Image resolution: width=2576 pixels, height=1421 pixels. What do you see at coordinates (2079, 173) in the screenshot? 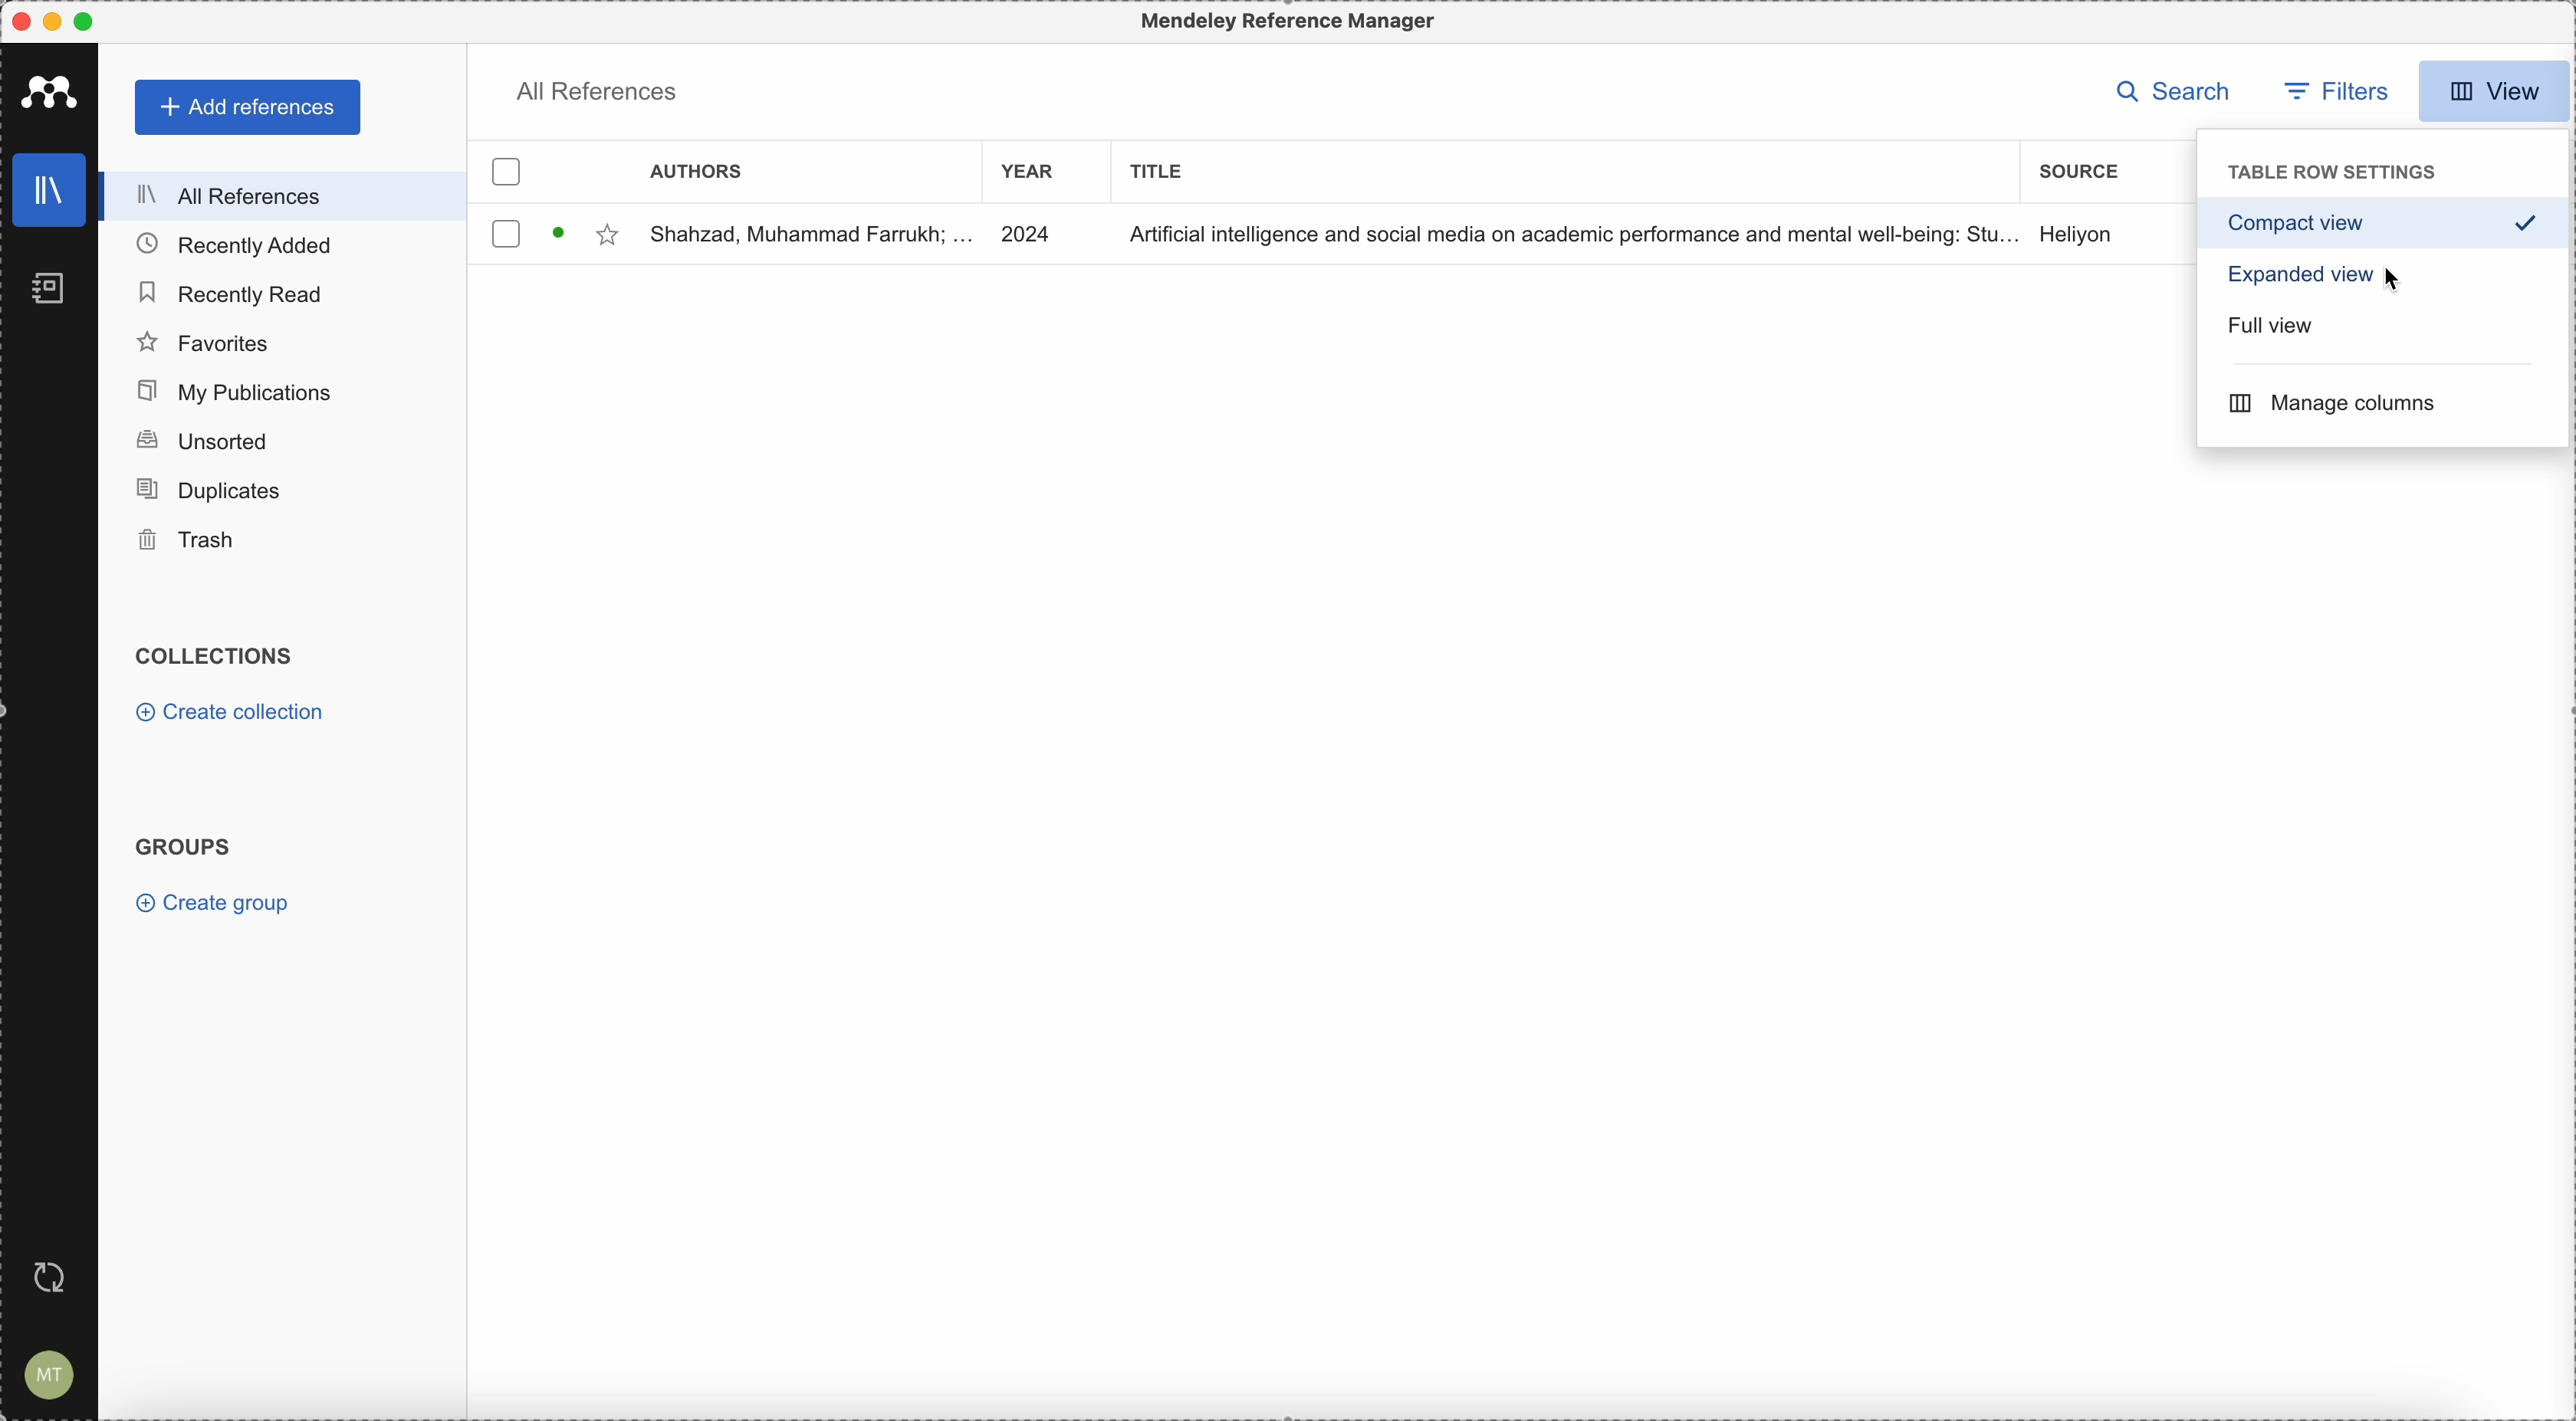
I see `source` at bounding box center [2079, 173].